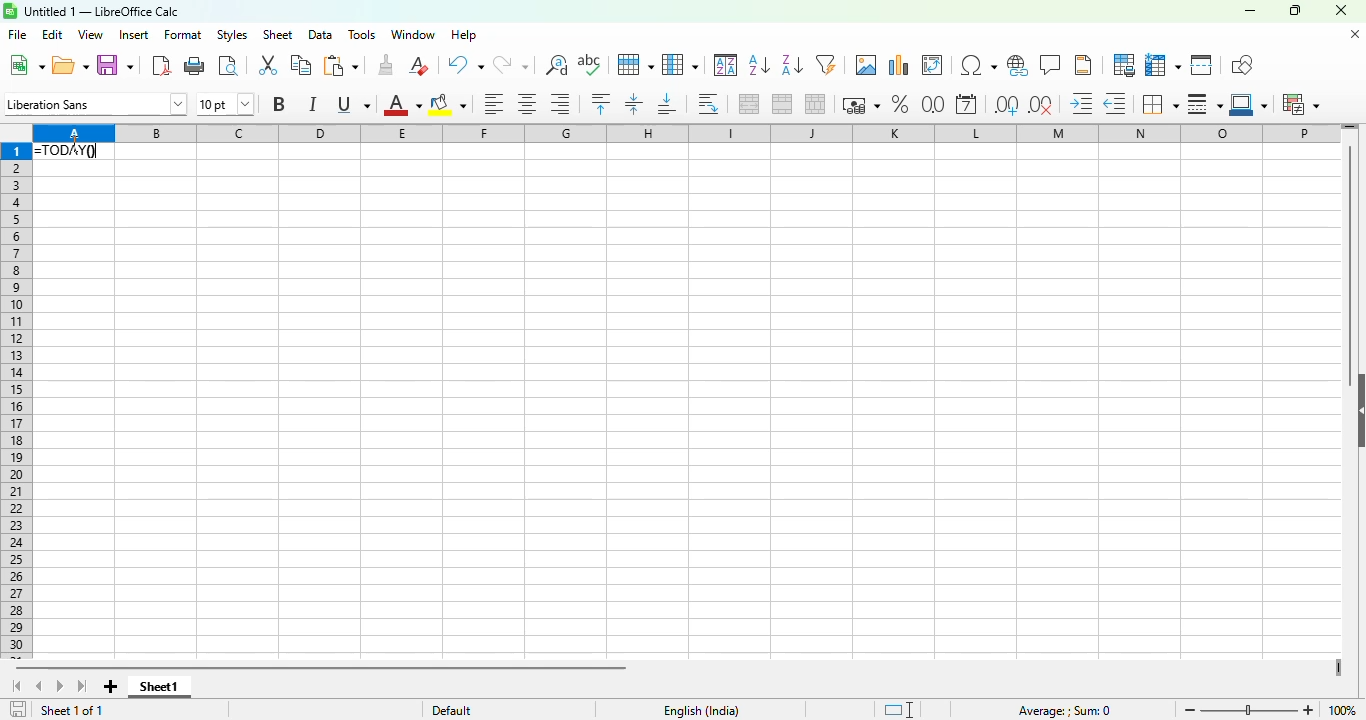 Image resolution: width=1366 pixels, height=720 pixels. I want to click on edit, so click(53, 35).